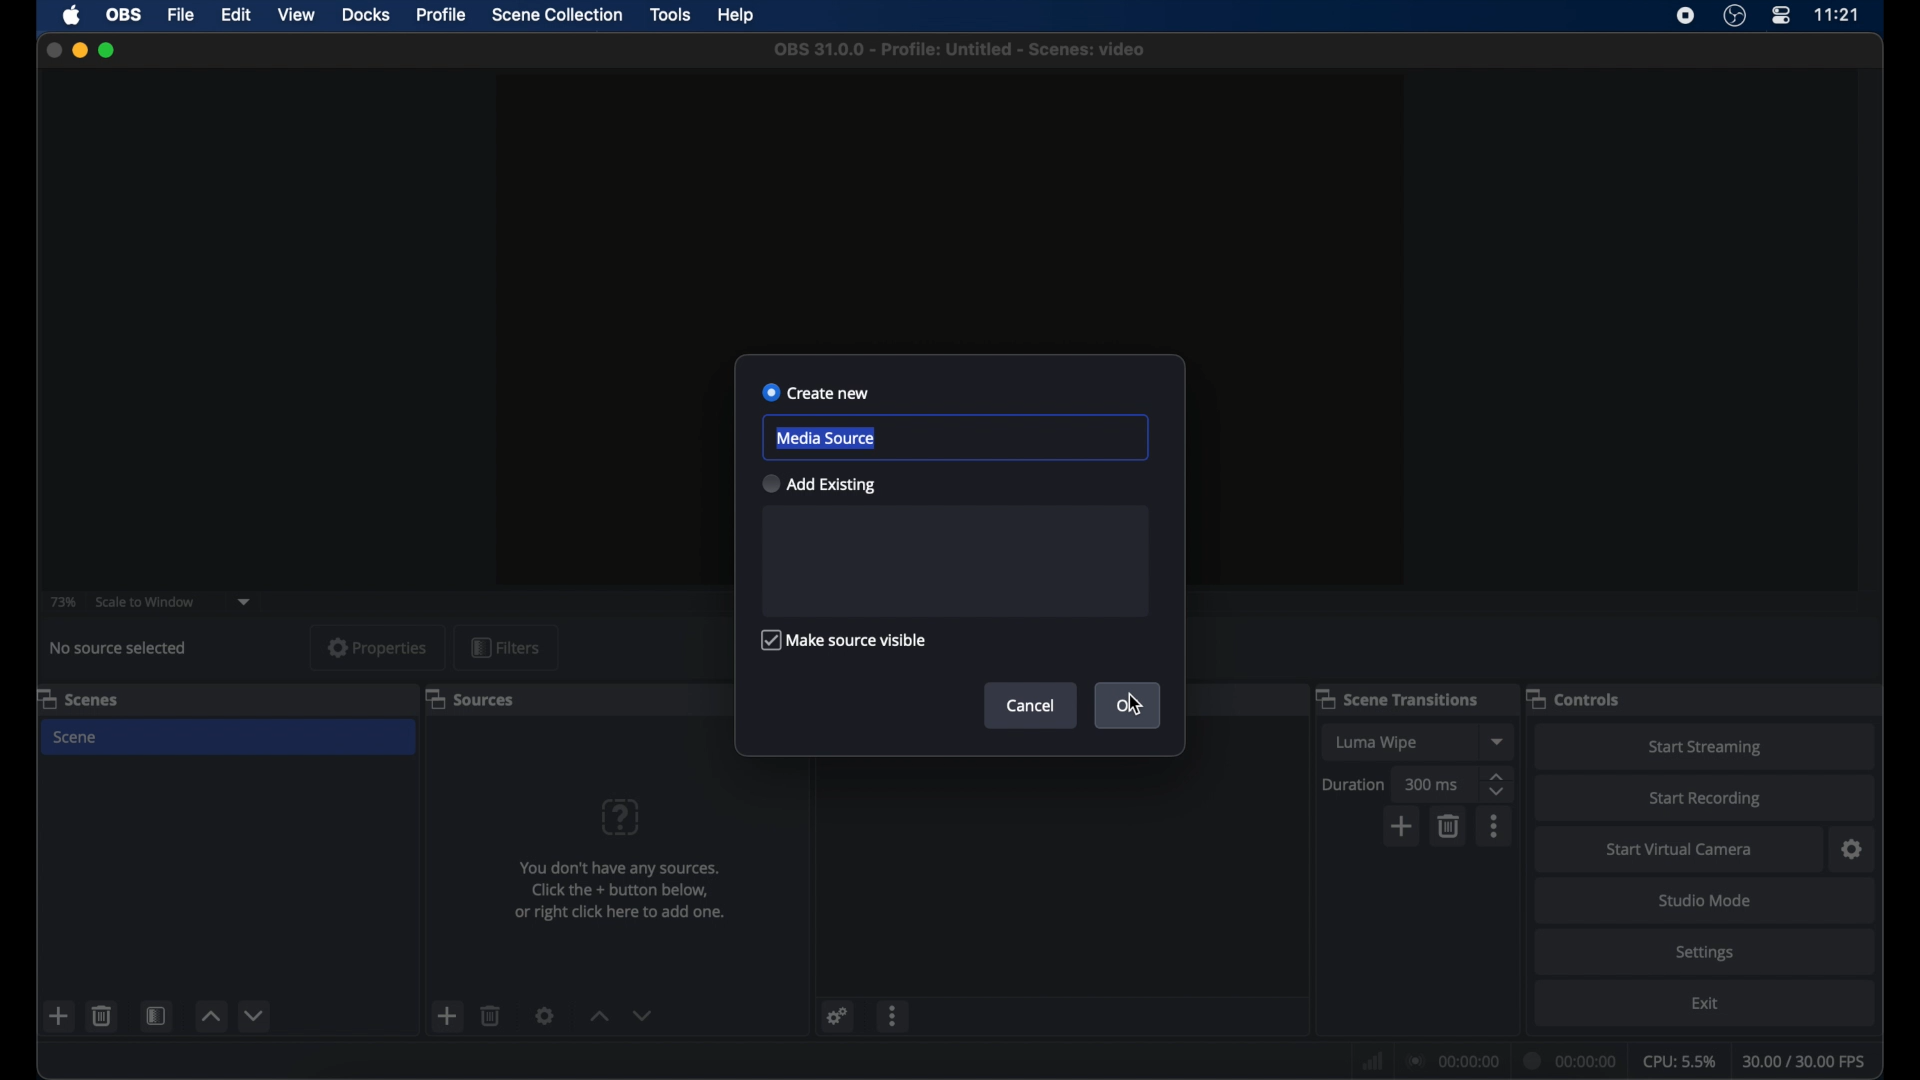  What do you see at coordinates (448, 1016) in the screenshot?
I see `add` at bounding box center [448, 1016].